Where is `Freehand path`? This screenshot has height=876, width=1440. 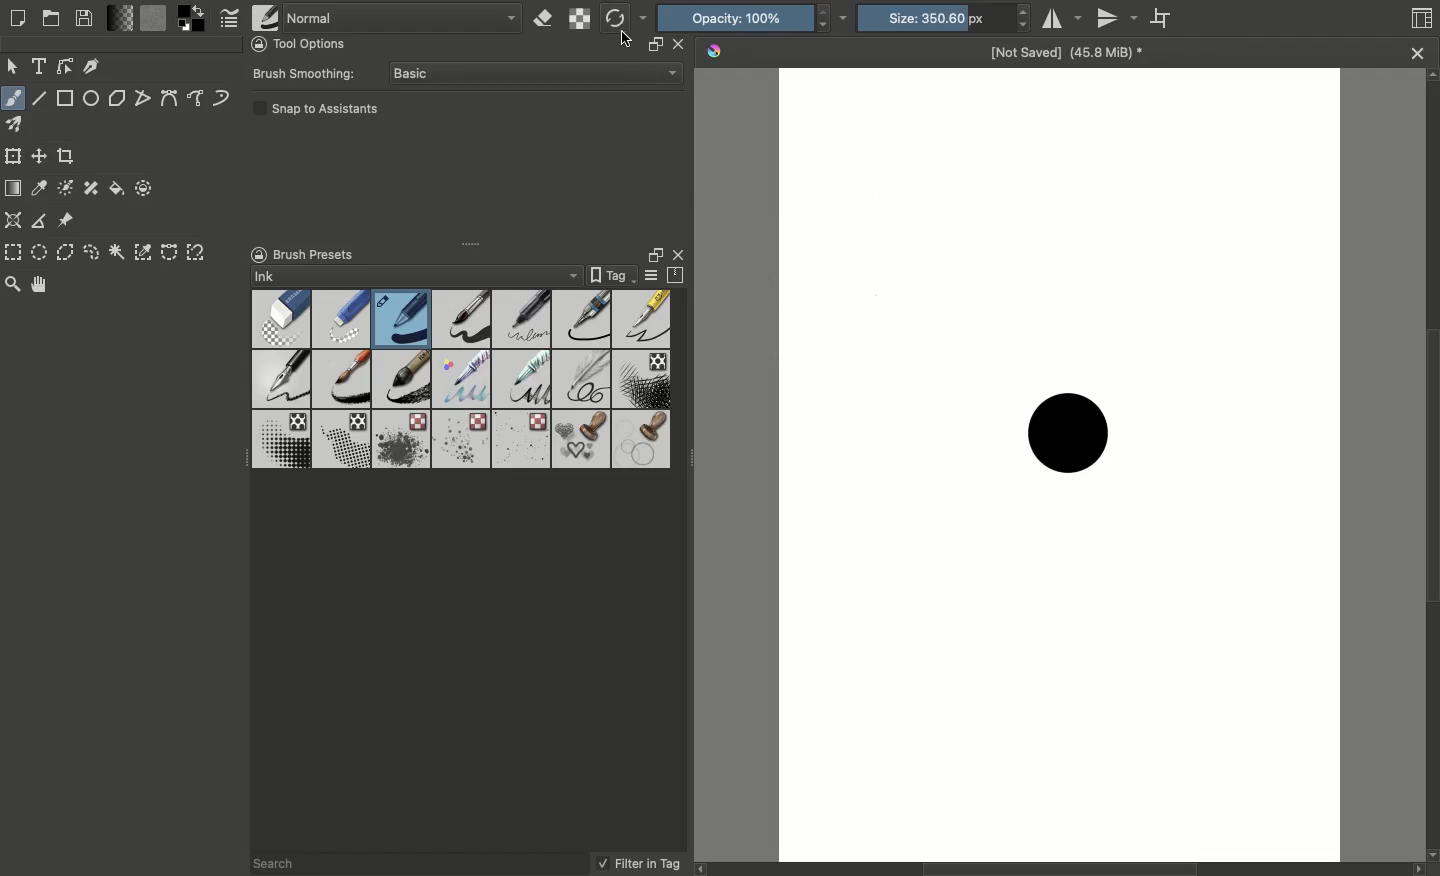 Freehand path is located at coordinates (197, 99).